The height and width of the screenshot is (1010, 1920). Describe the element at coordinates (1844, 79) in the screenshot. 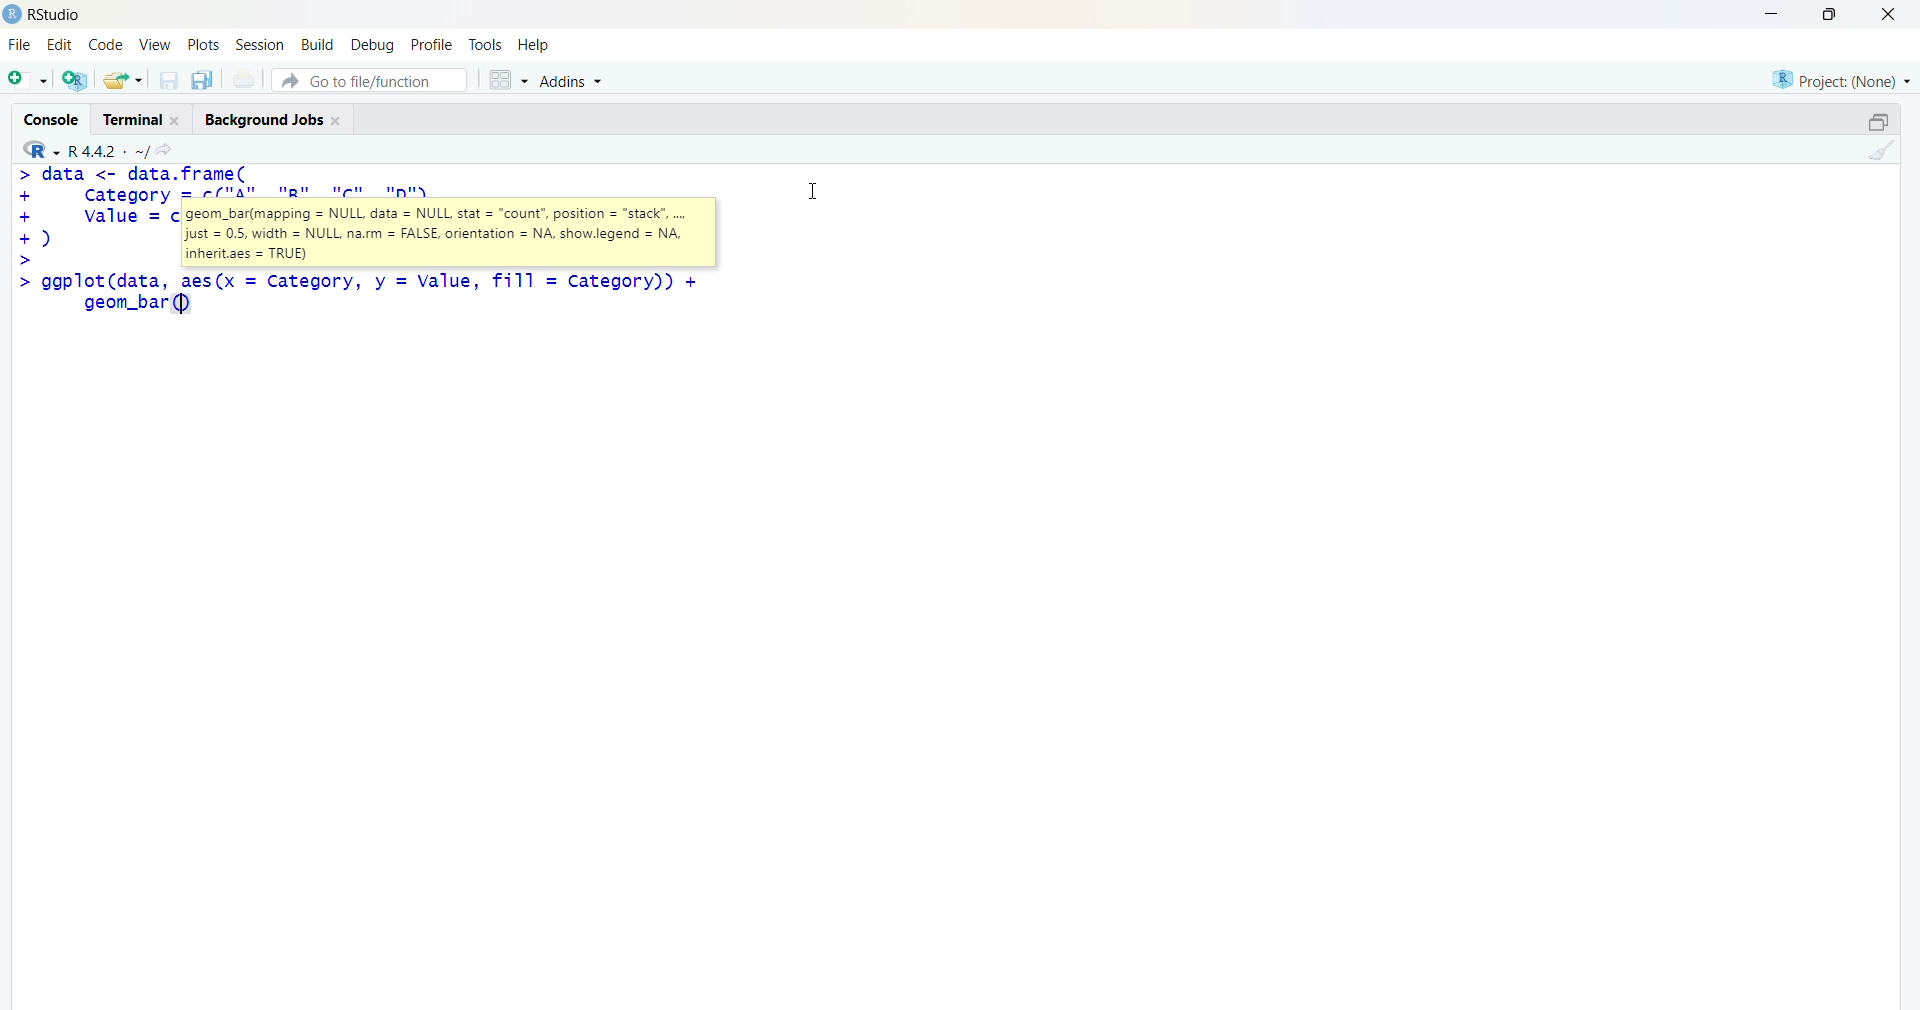

I see `selected project - none` at that location.